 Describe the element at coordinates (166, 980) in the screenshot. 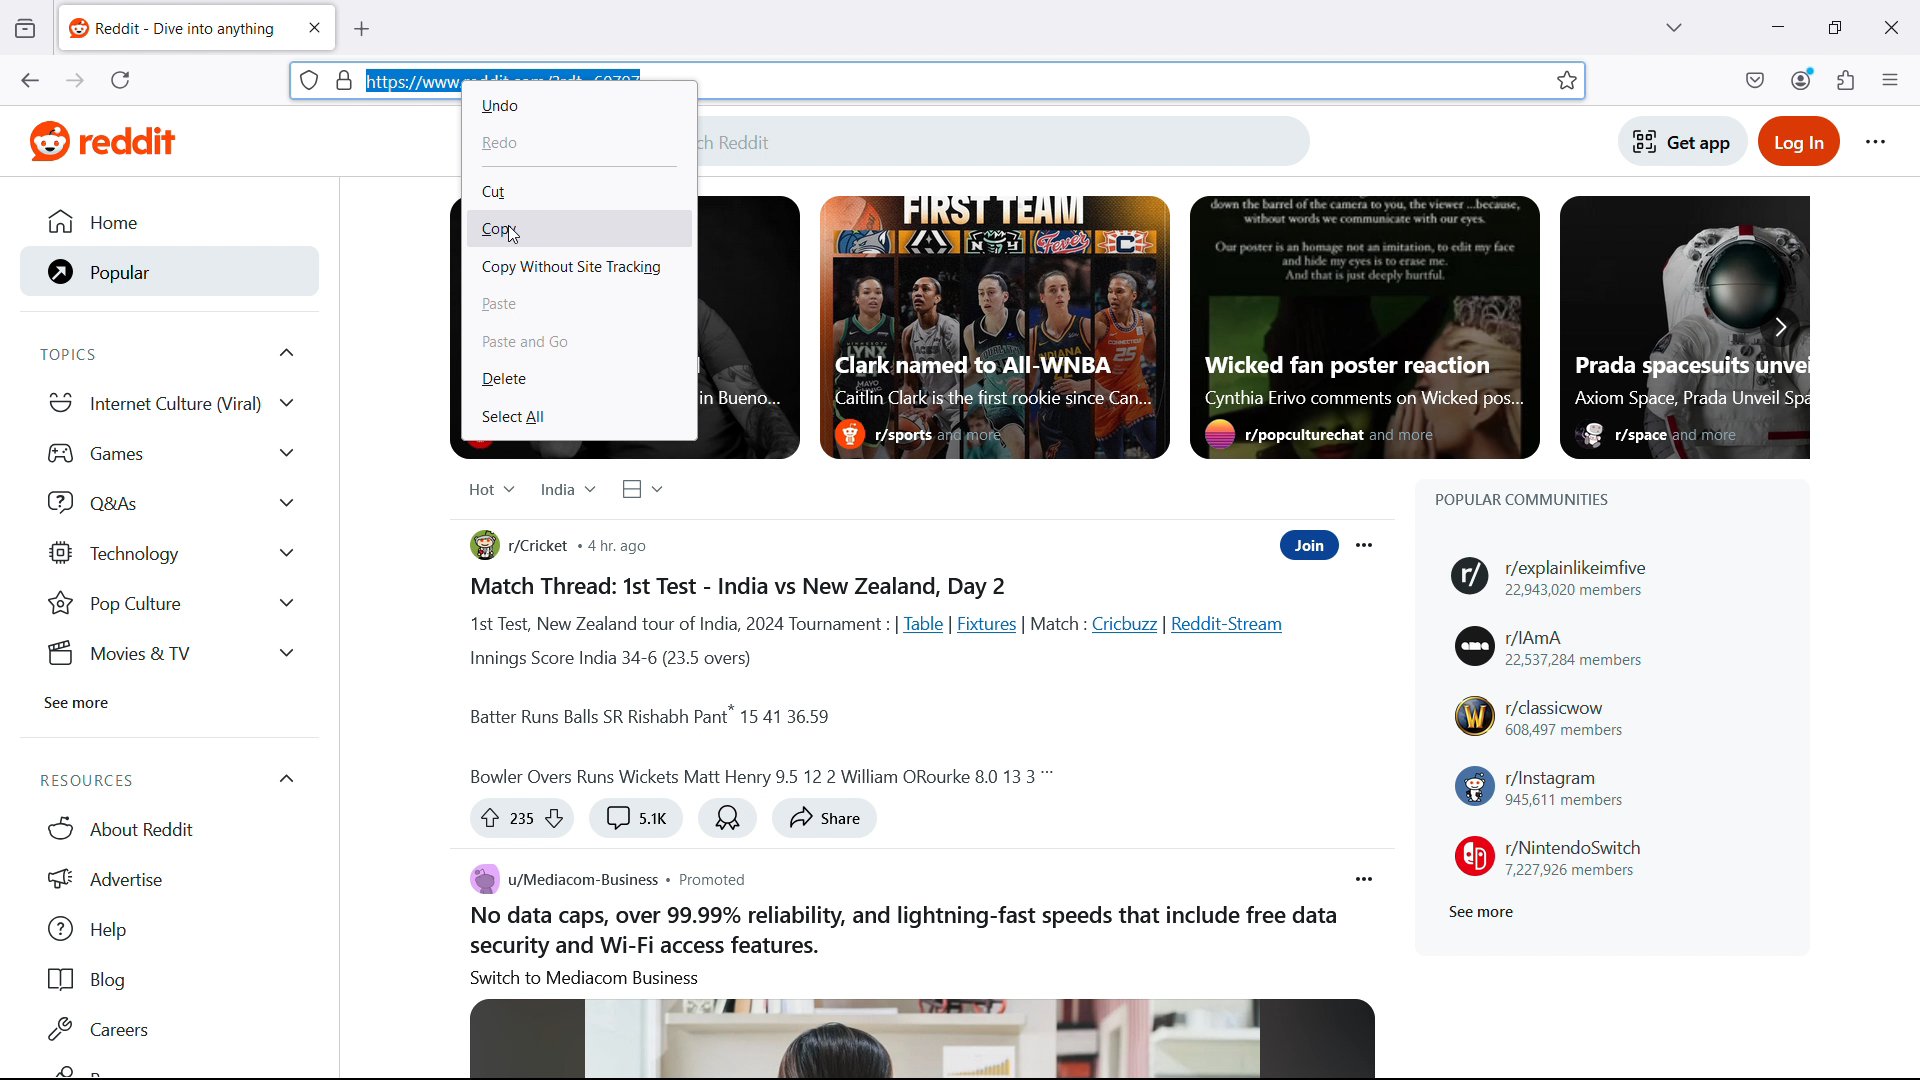

I see `Blog` at that location.